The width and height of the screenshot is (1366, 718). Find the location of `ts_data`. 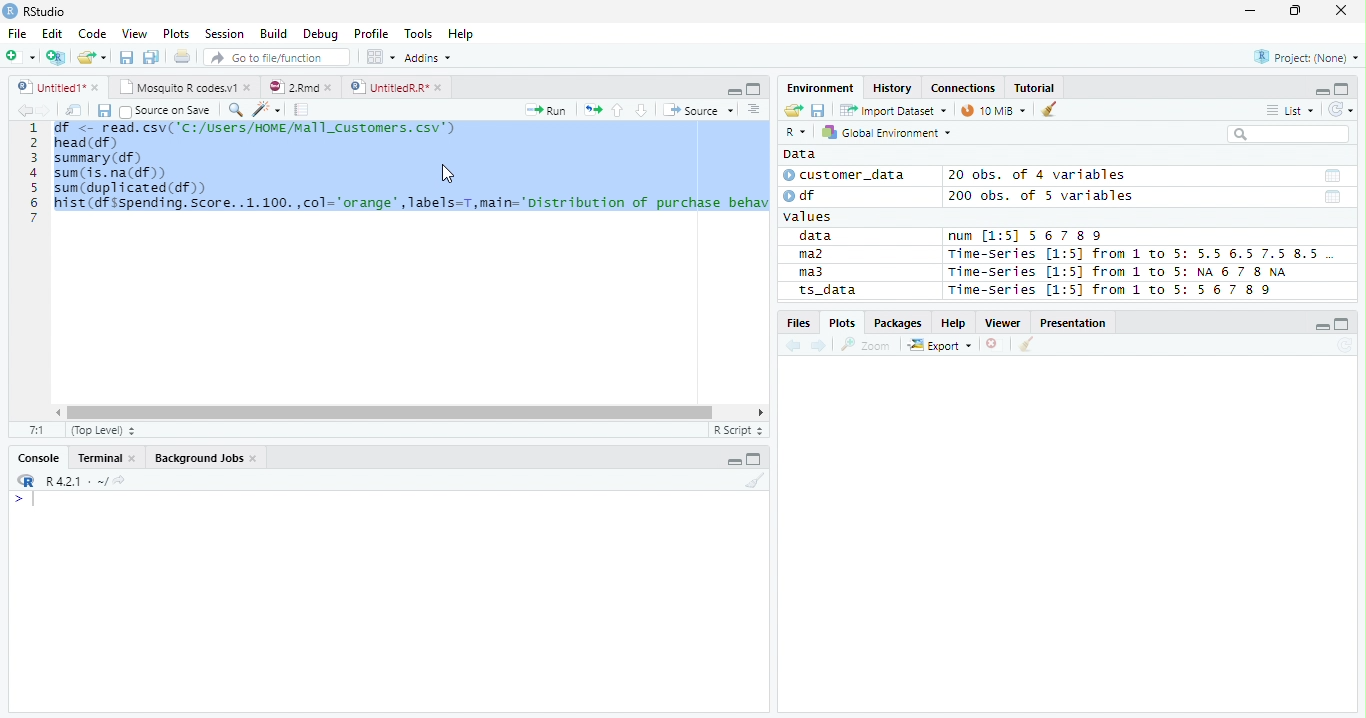

ts_data is located at coordinates (855, 293).